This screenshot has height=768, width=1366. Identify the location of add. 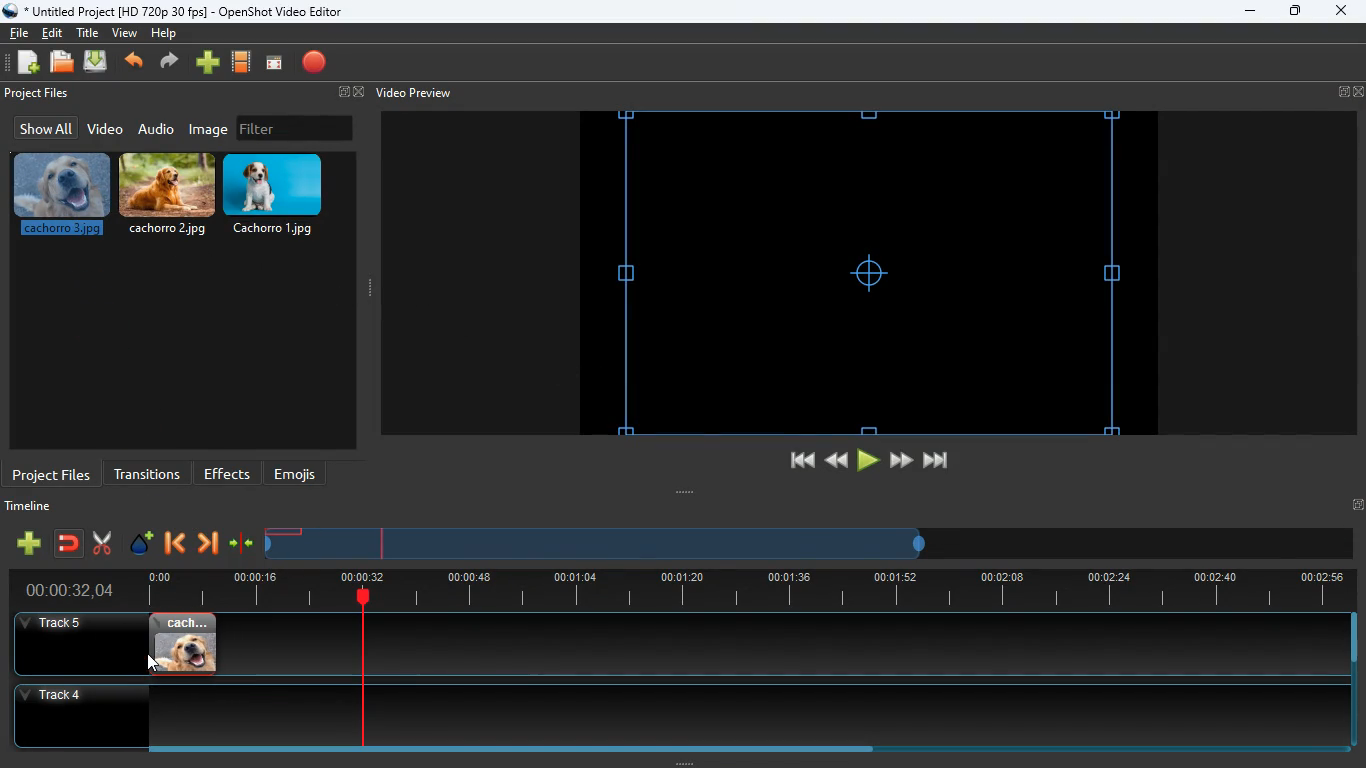
(208, 63).